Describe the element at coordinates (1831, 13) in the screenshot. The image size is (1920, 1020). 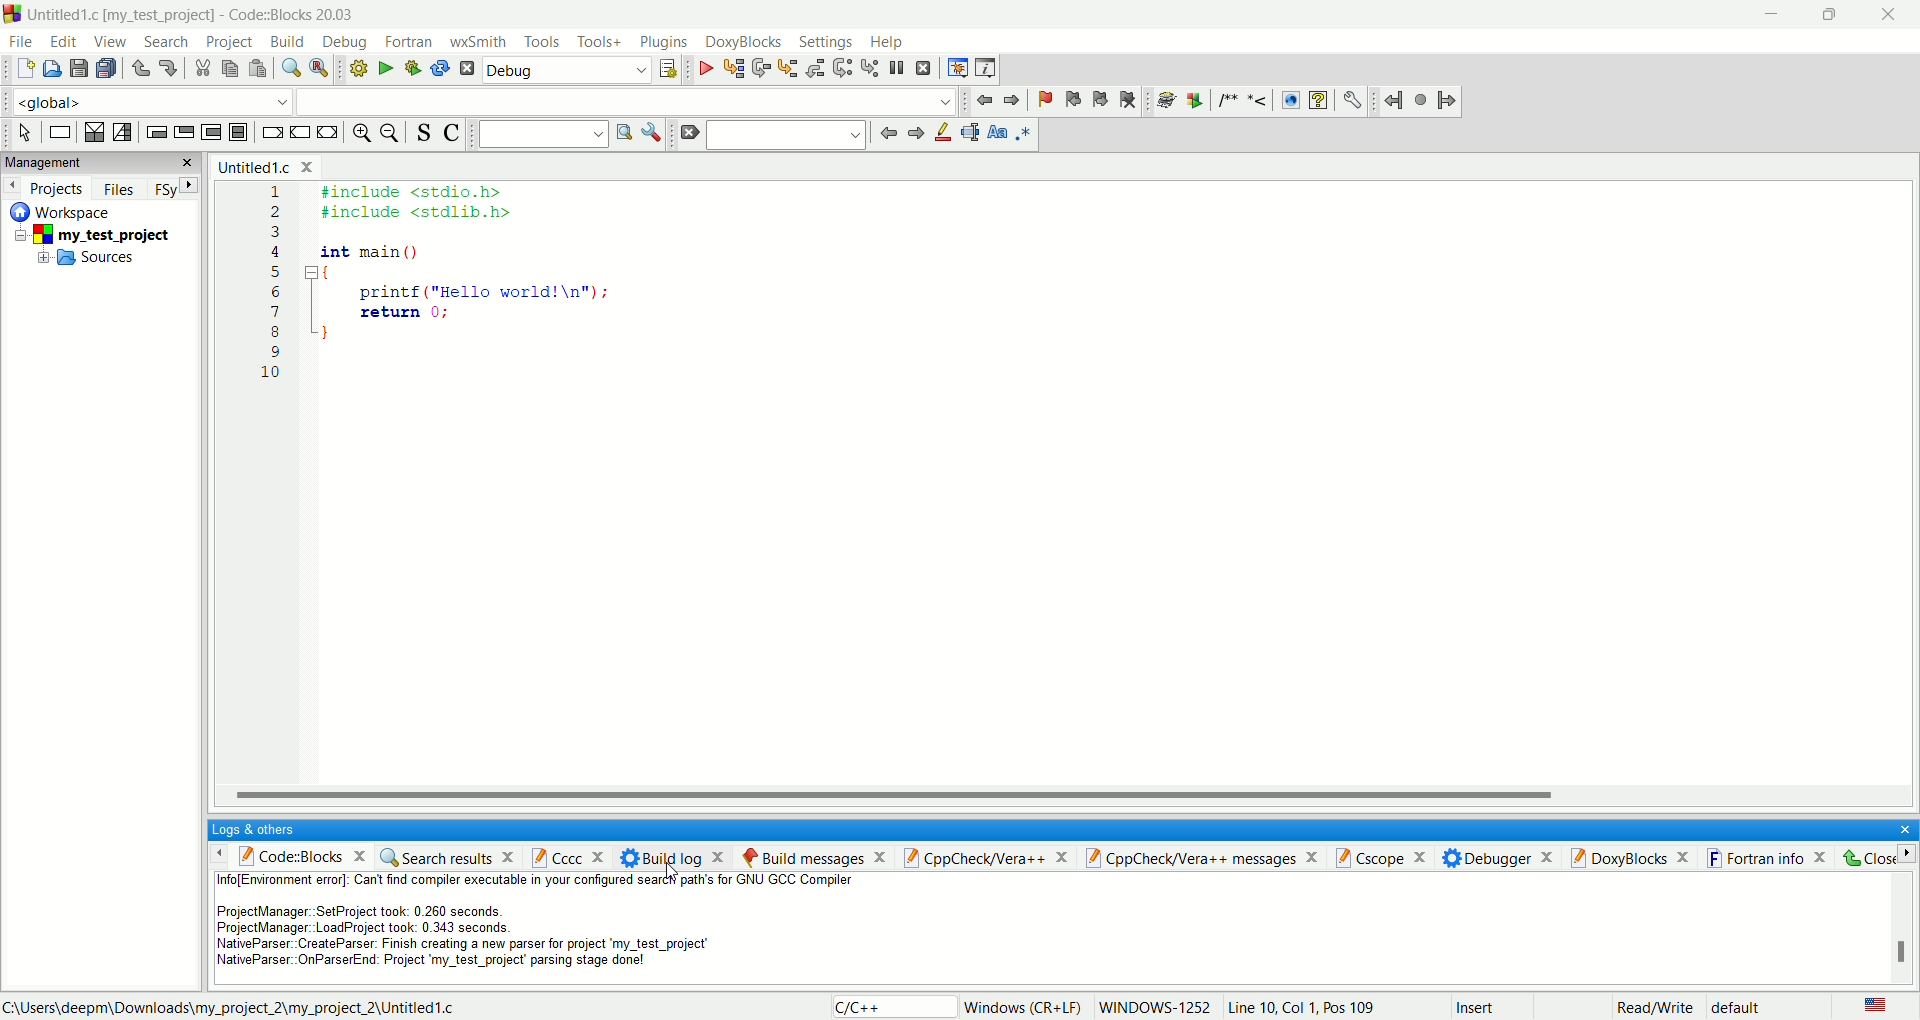
I see `maximize` at that location.